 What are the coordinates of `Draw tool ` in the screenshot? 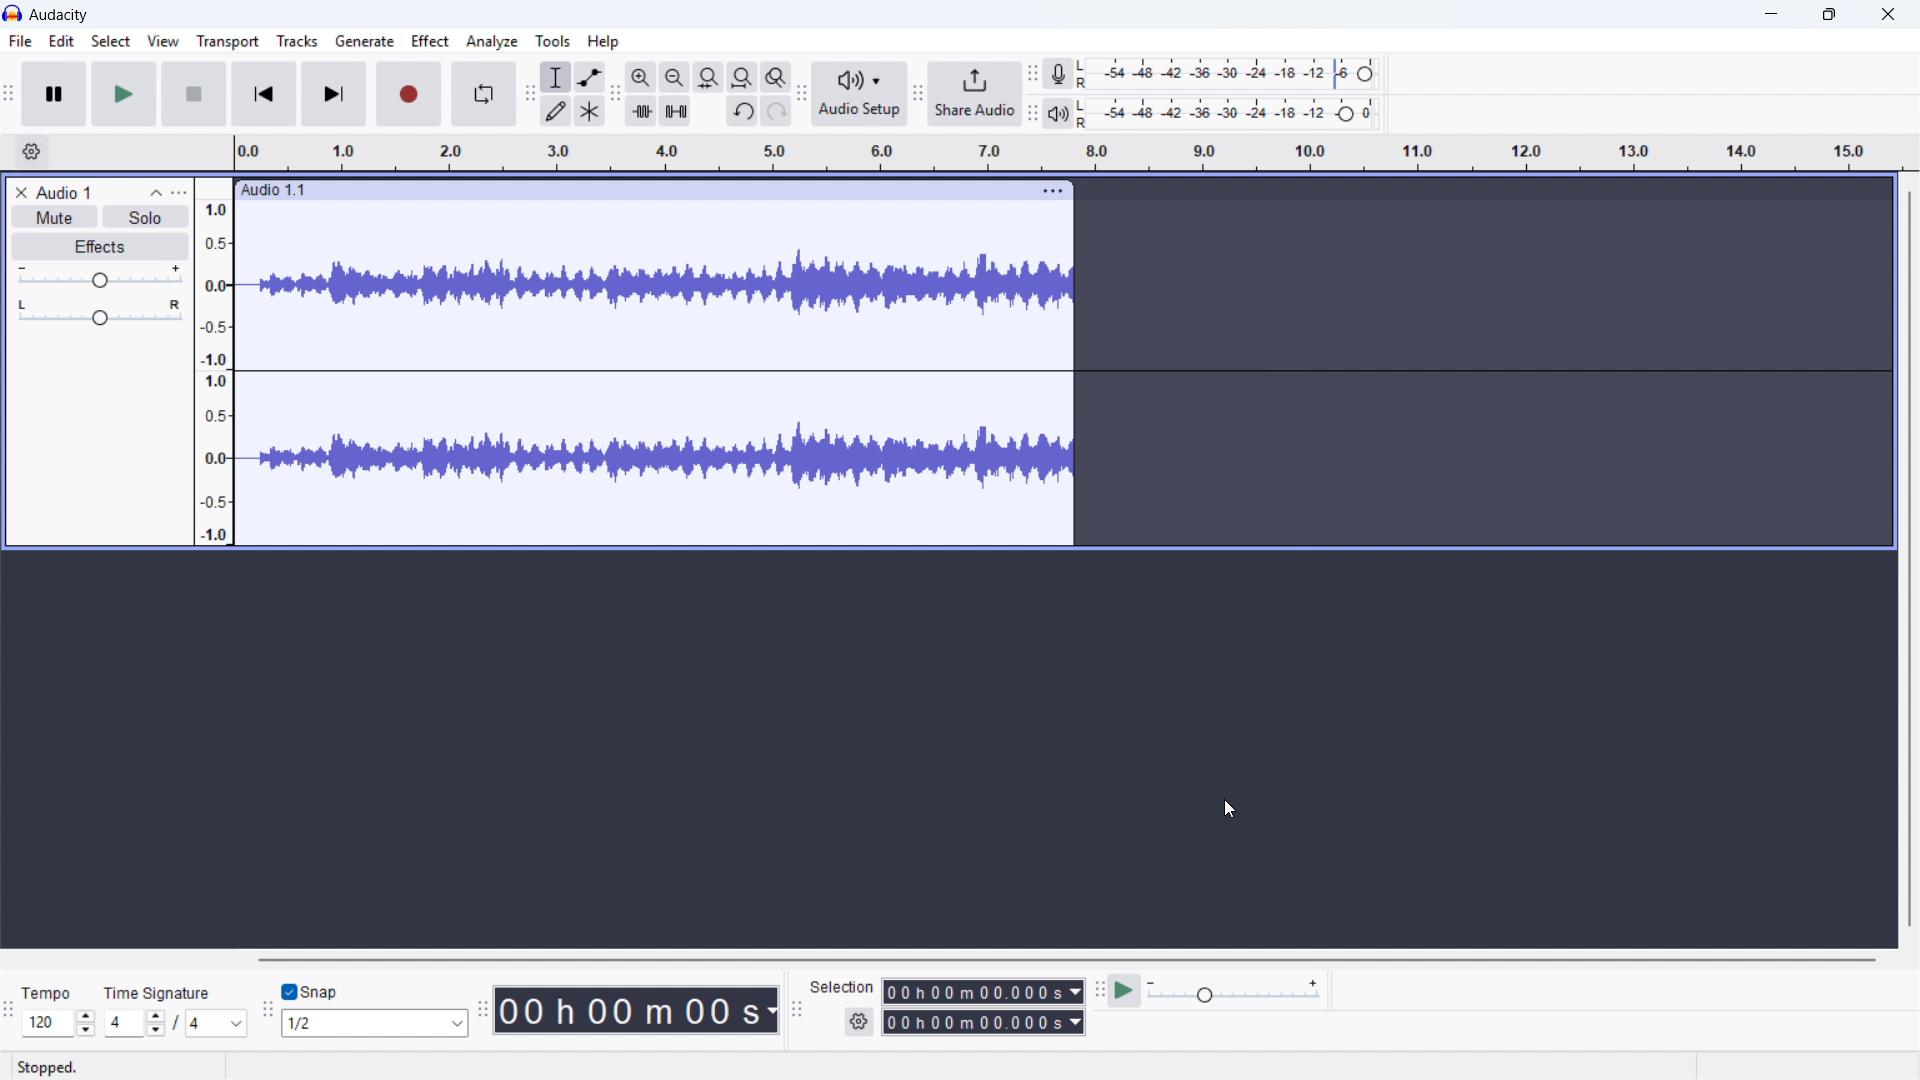 It's located at (554, 111).